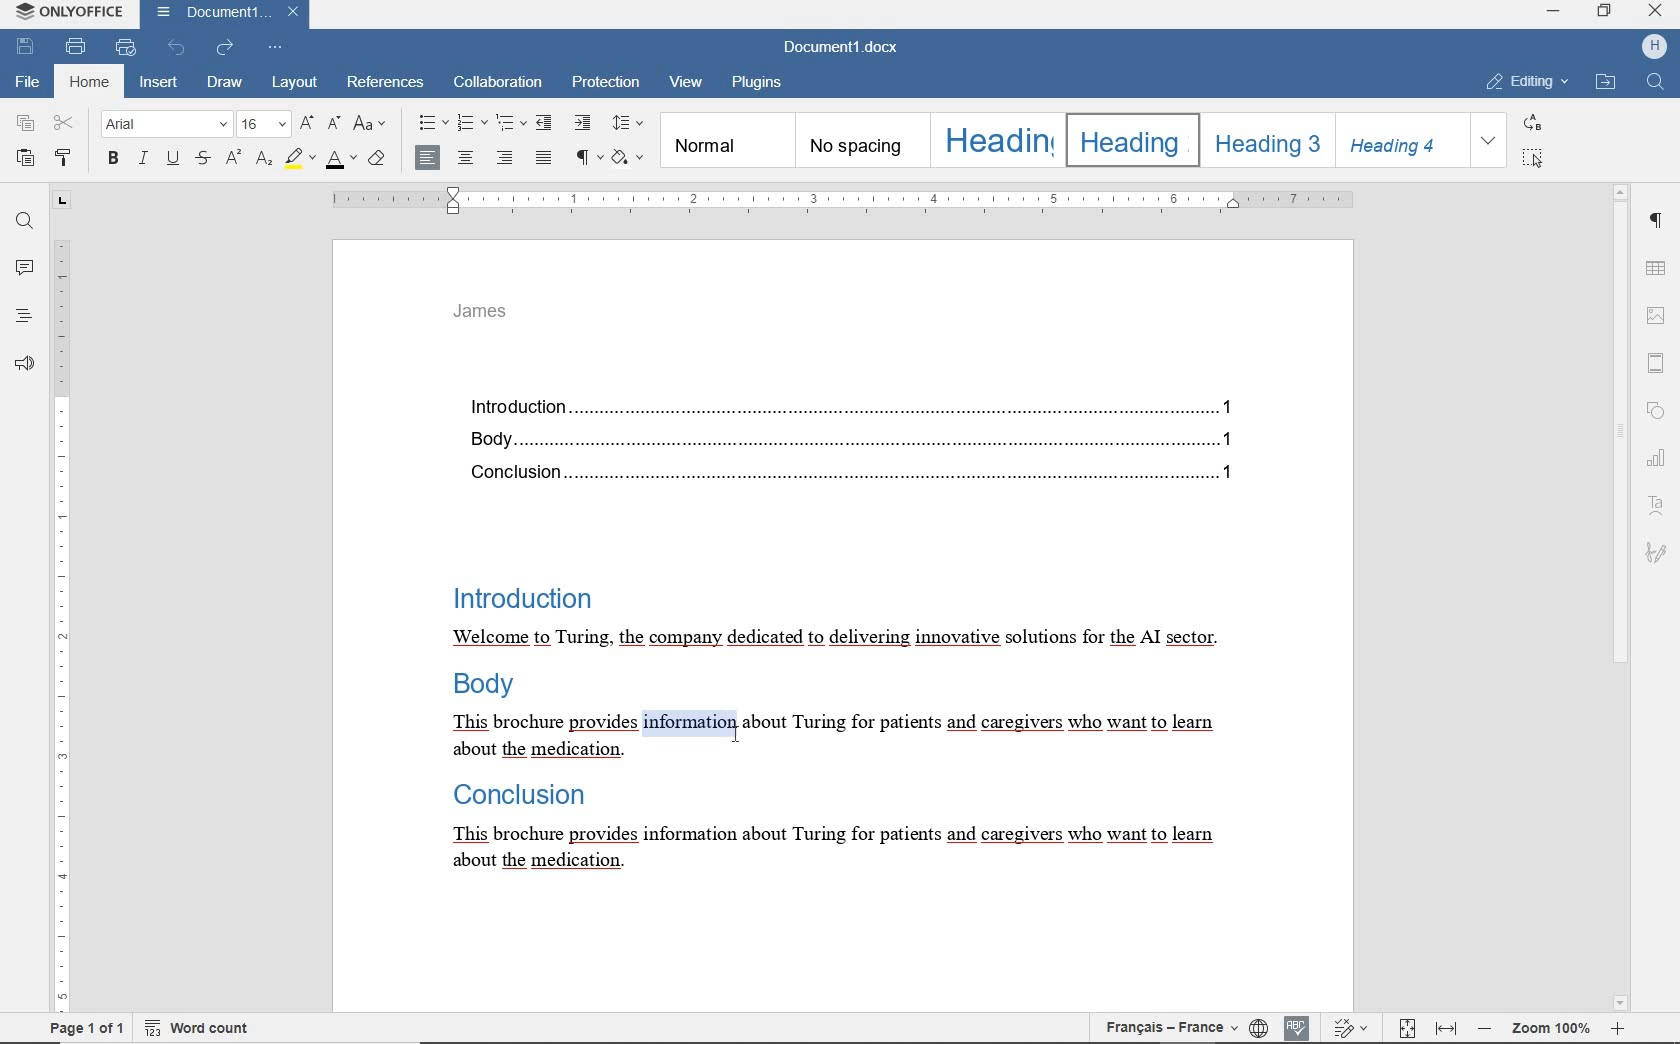 The height and width of the screenshot is (1044, 1680). Describe the element at coordinates (544, 157) in the screenshot. I see `JUSTIFIED` at that location.